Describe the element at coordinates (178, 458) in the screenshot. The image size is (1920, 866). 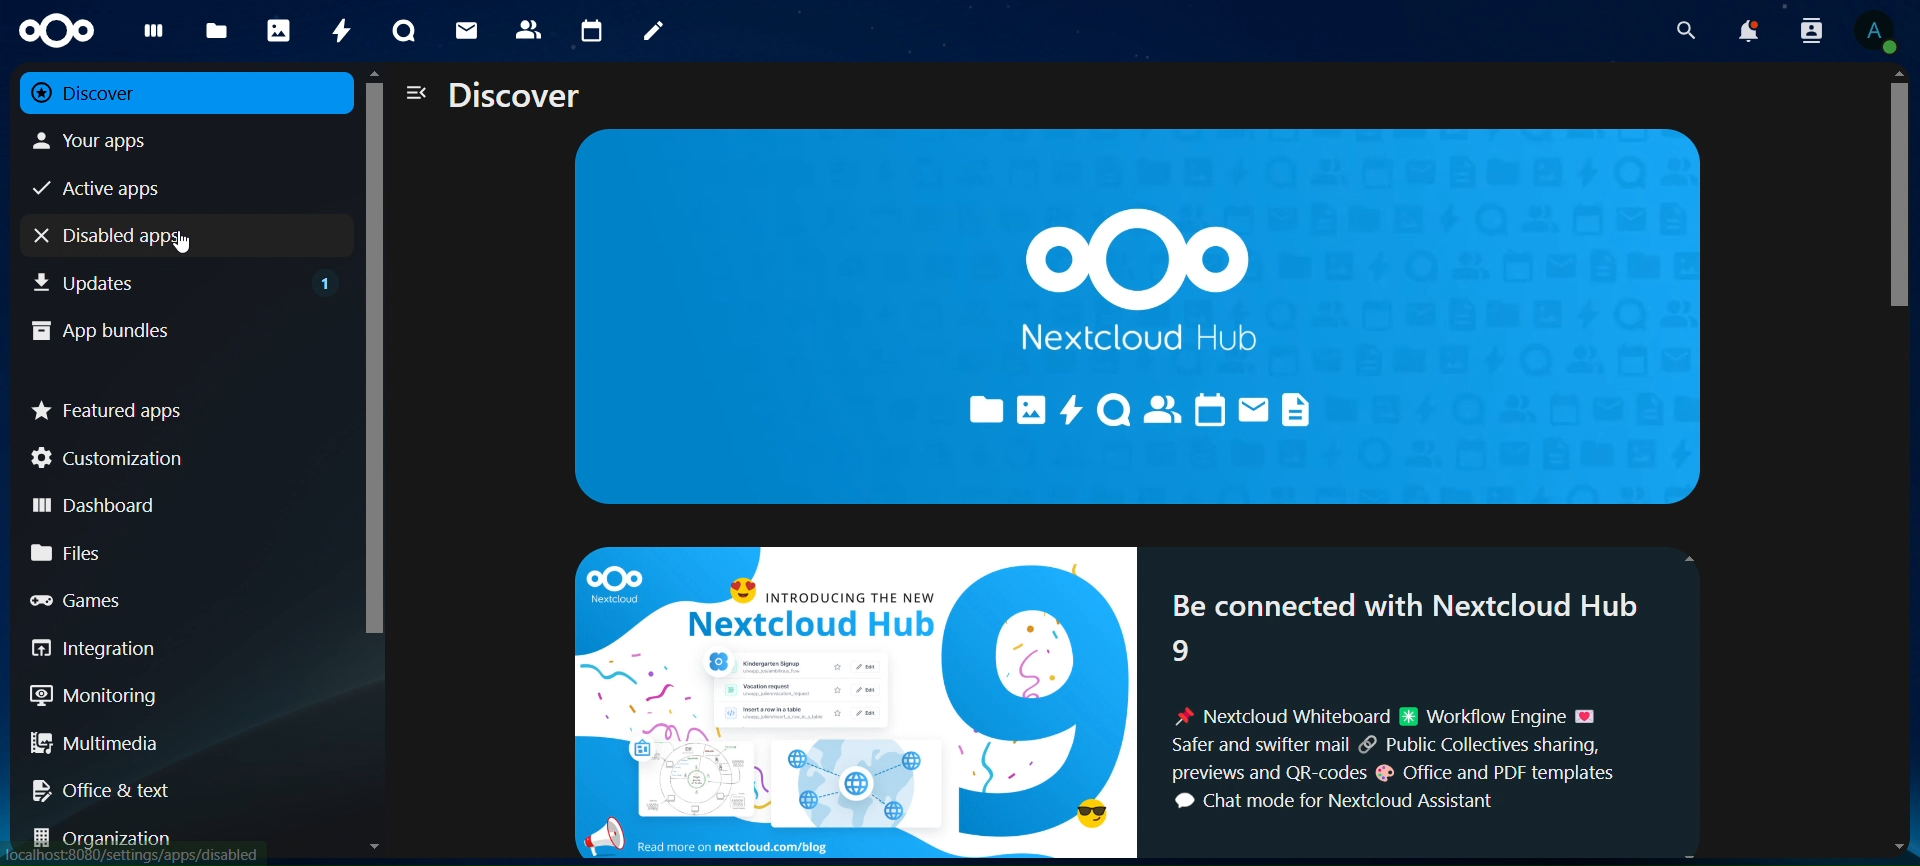
I see `customization` at that location.